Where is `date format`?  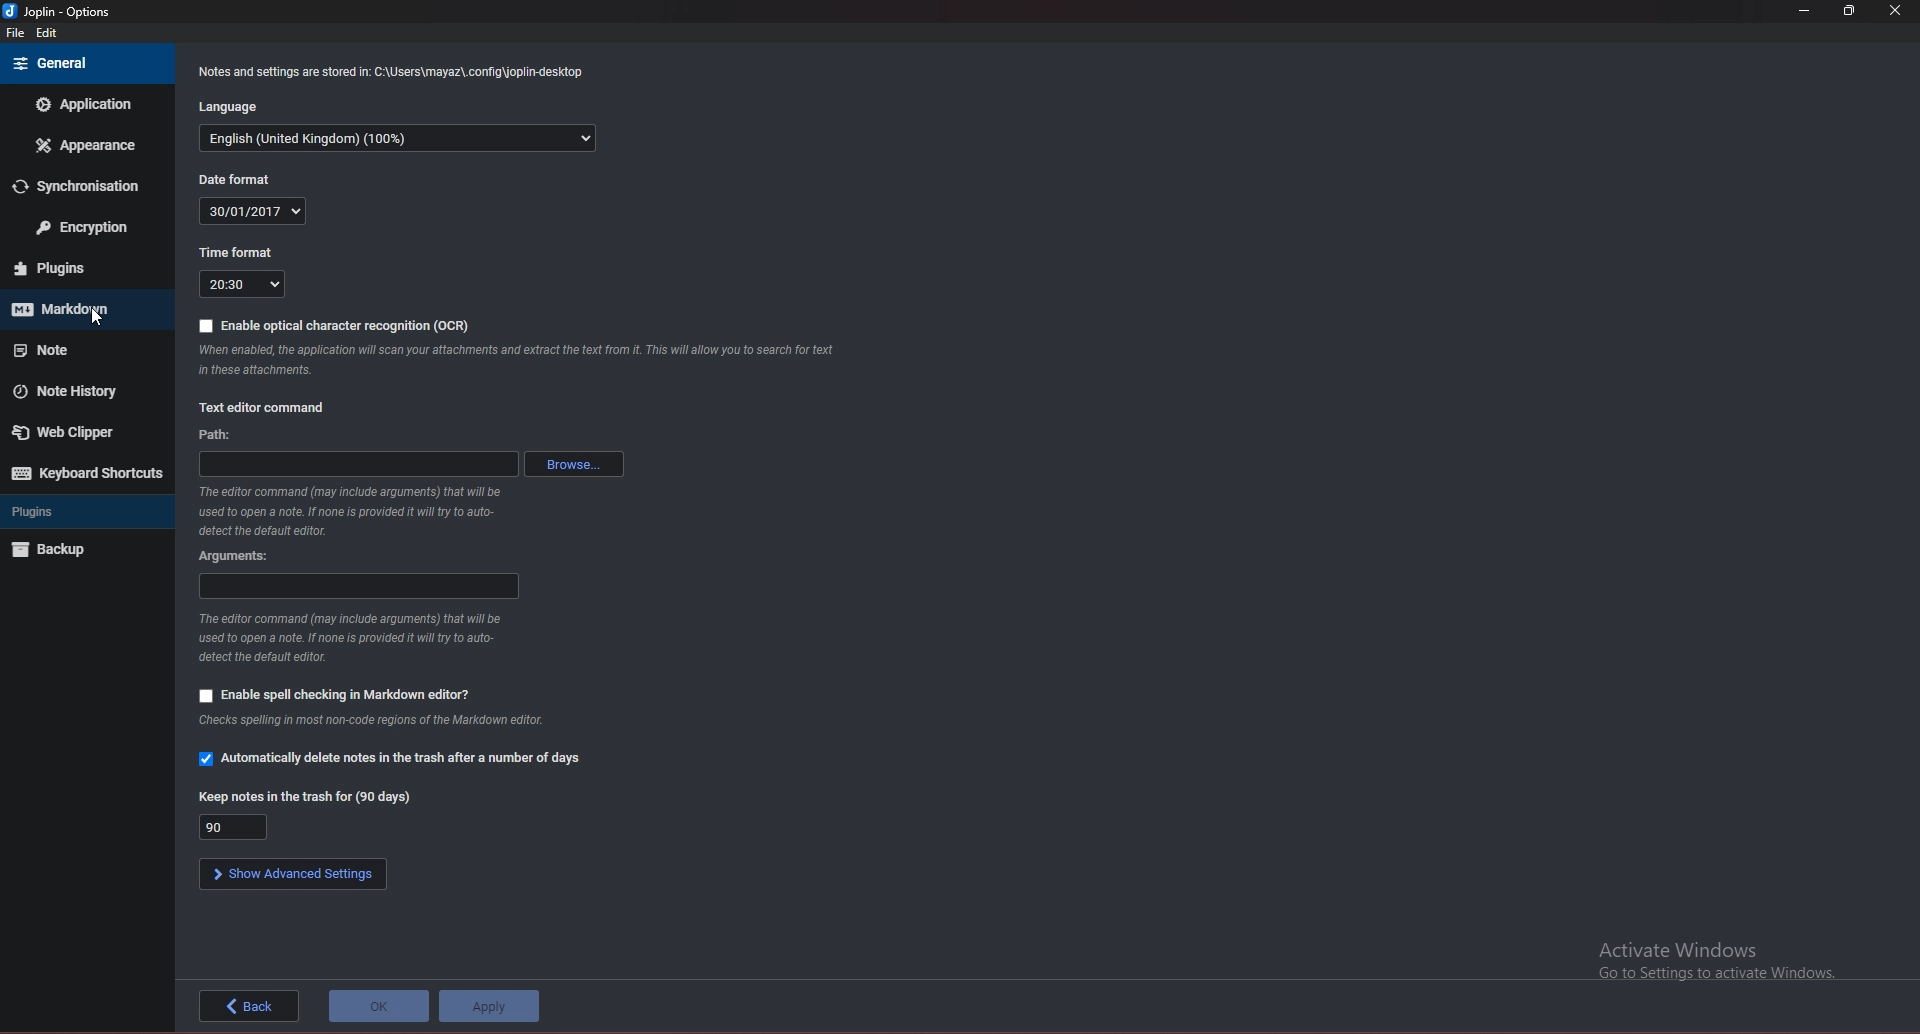
date format is located at coordinates (236, 179).